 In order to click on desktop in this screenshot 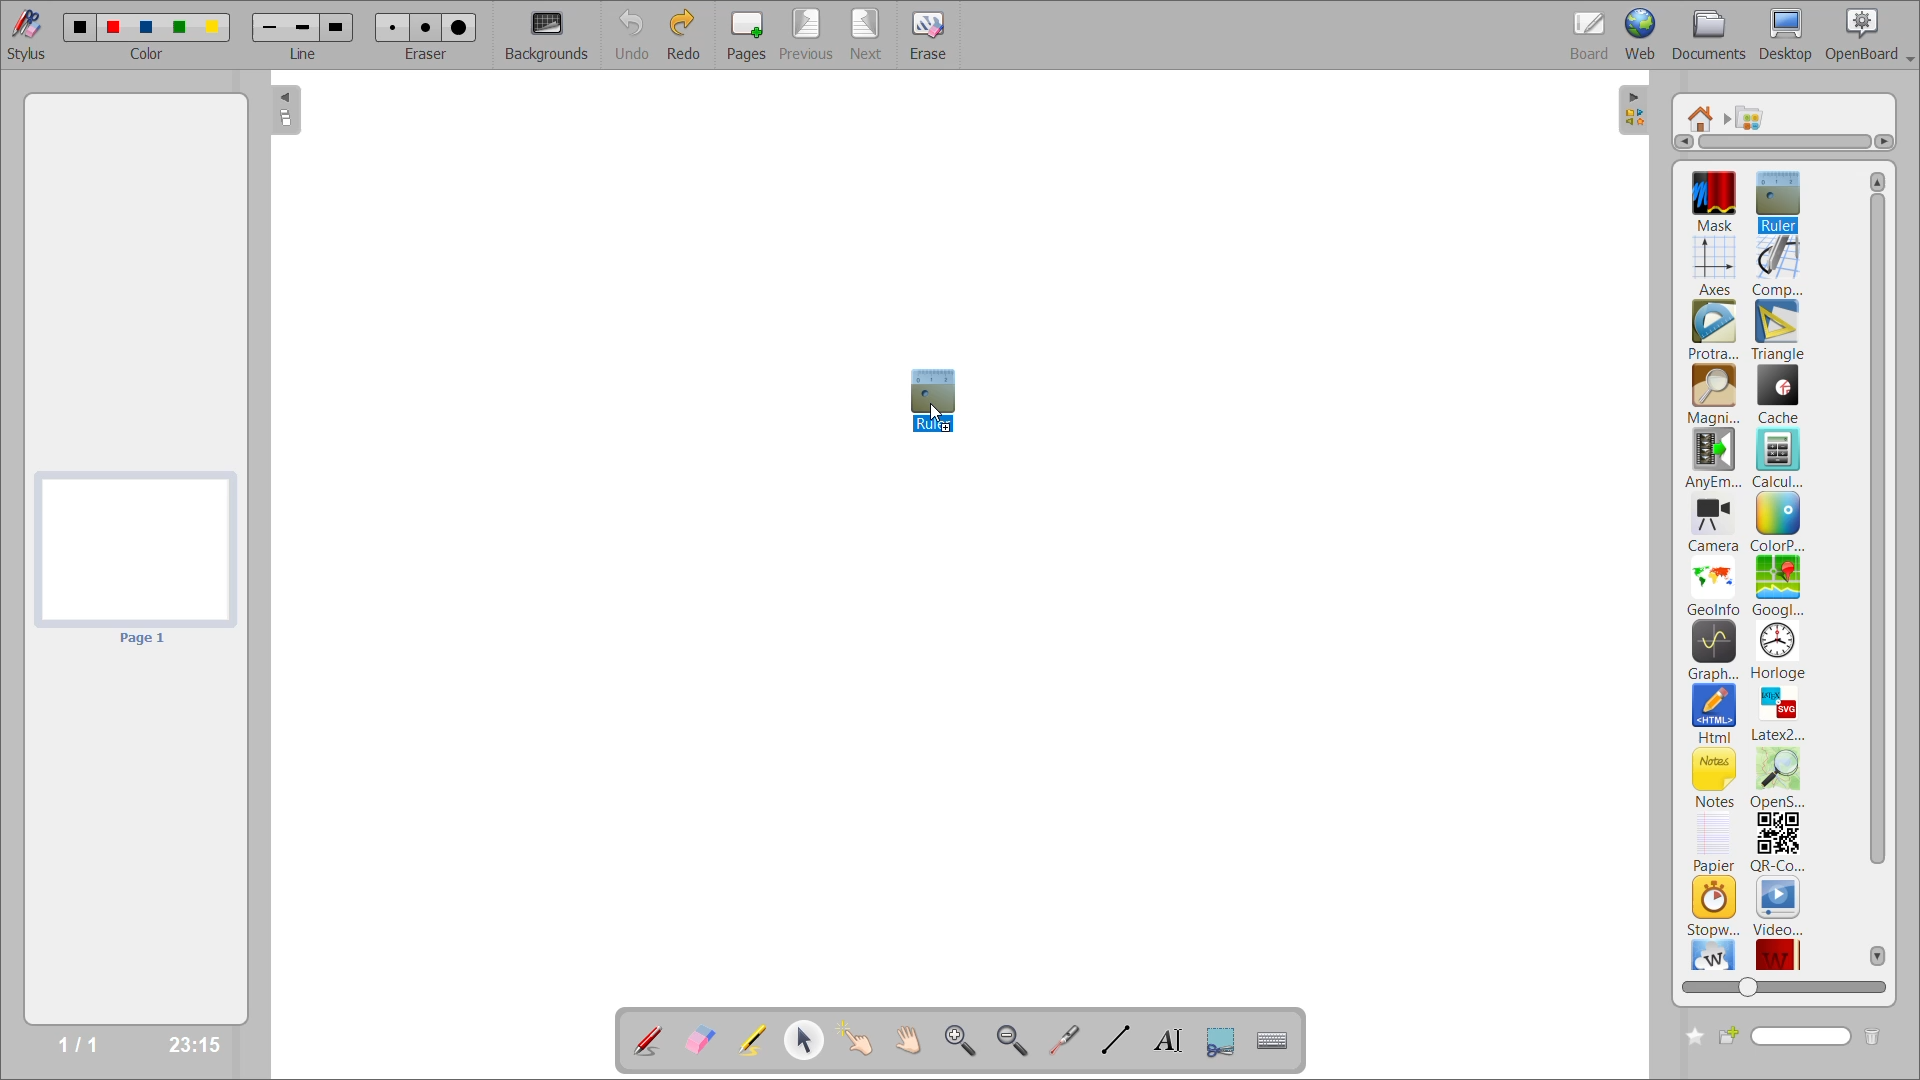, I will do `click(1787, 34)`.